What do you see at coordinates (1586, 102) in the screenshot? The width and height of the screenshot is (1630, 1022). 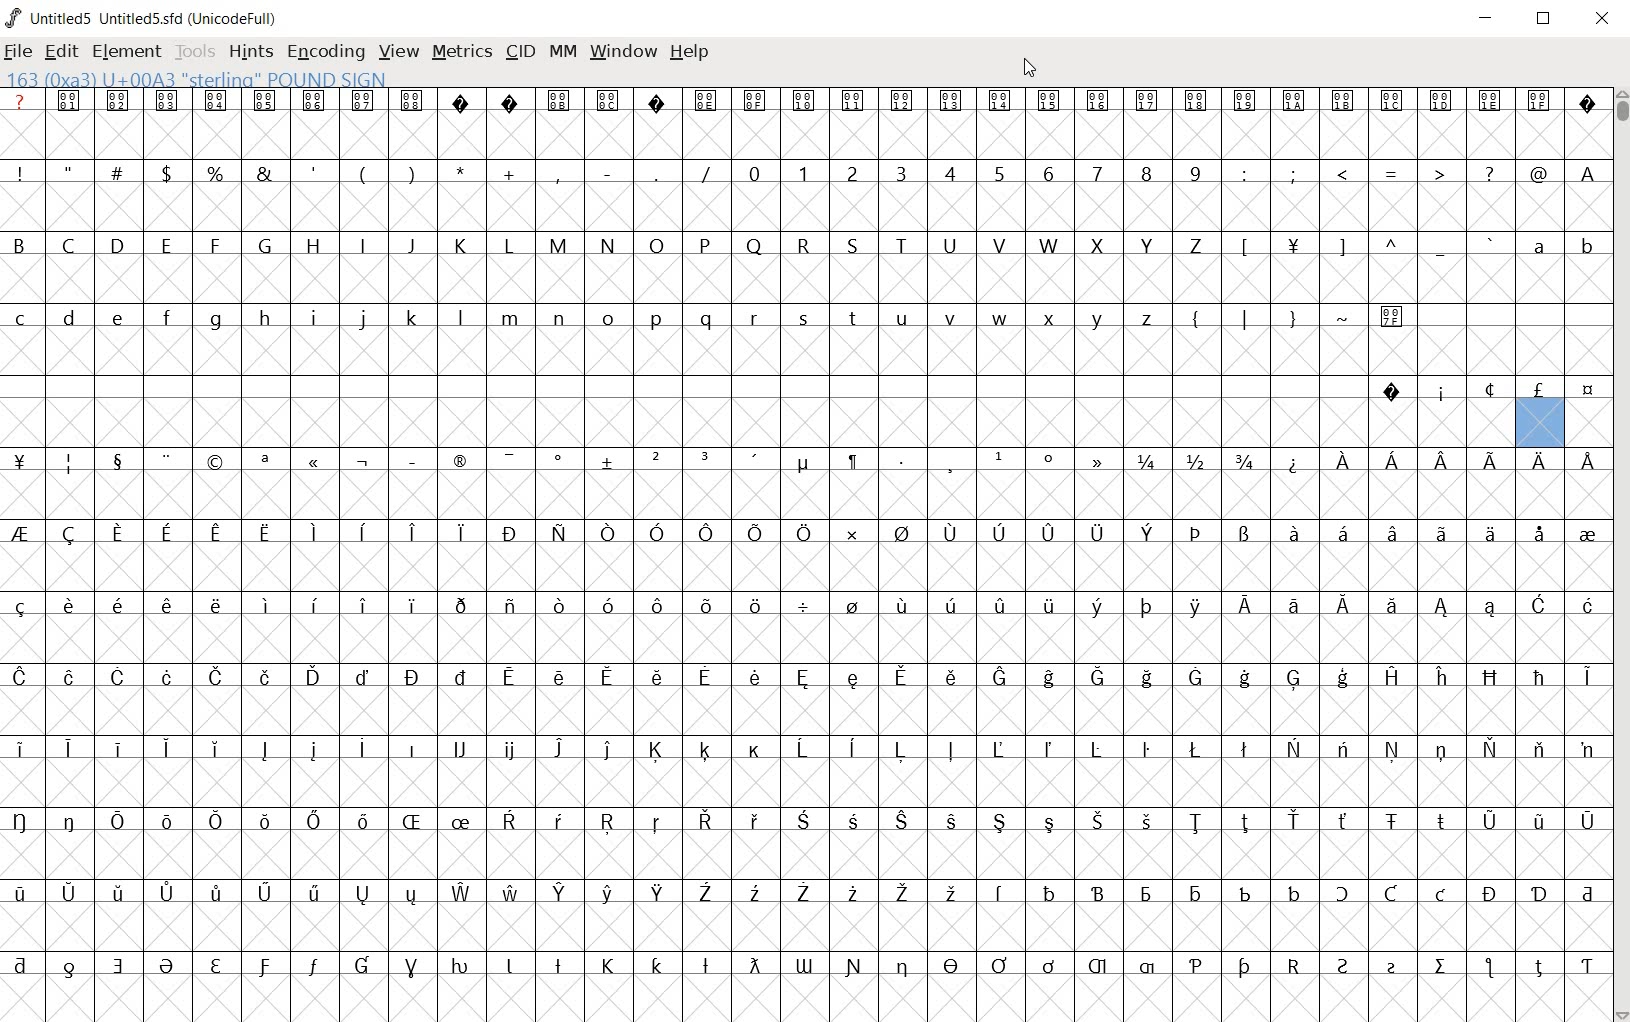 I see `Symbol` at bounding box center [1586, 102].